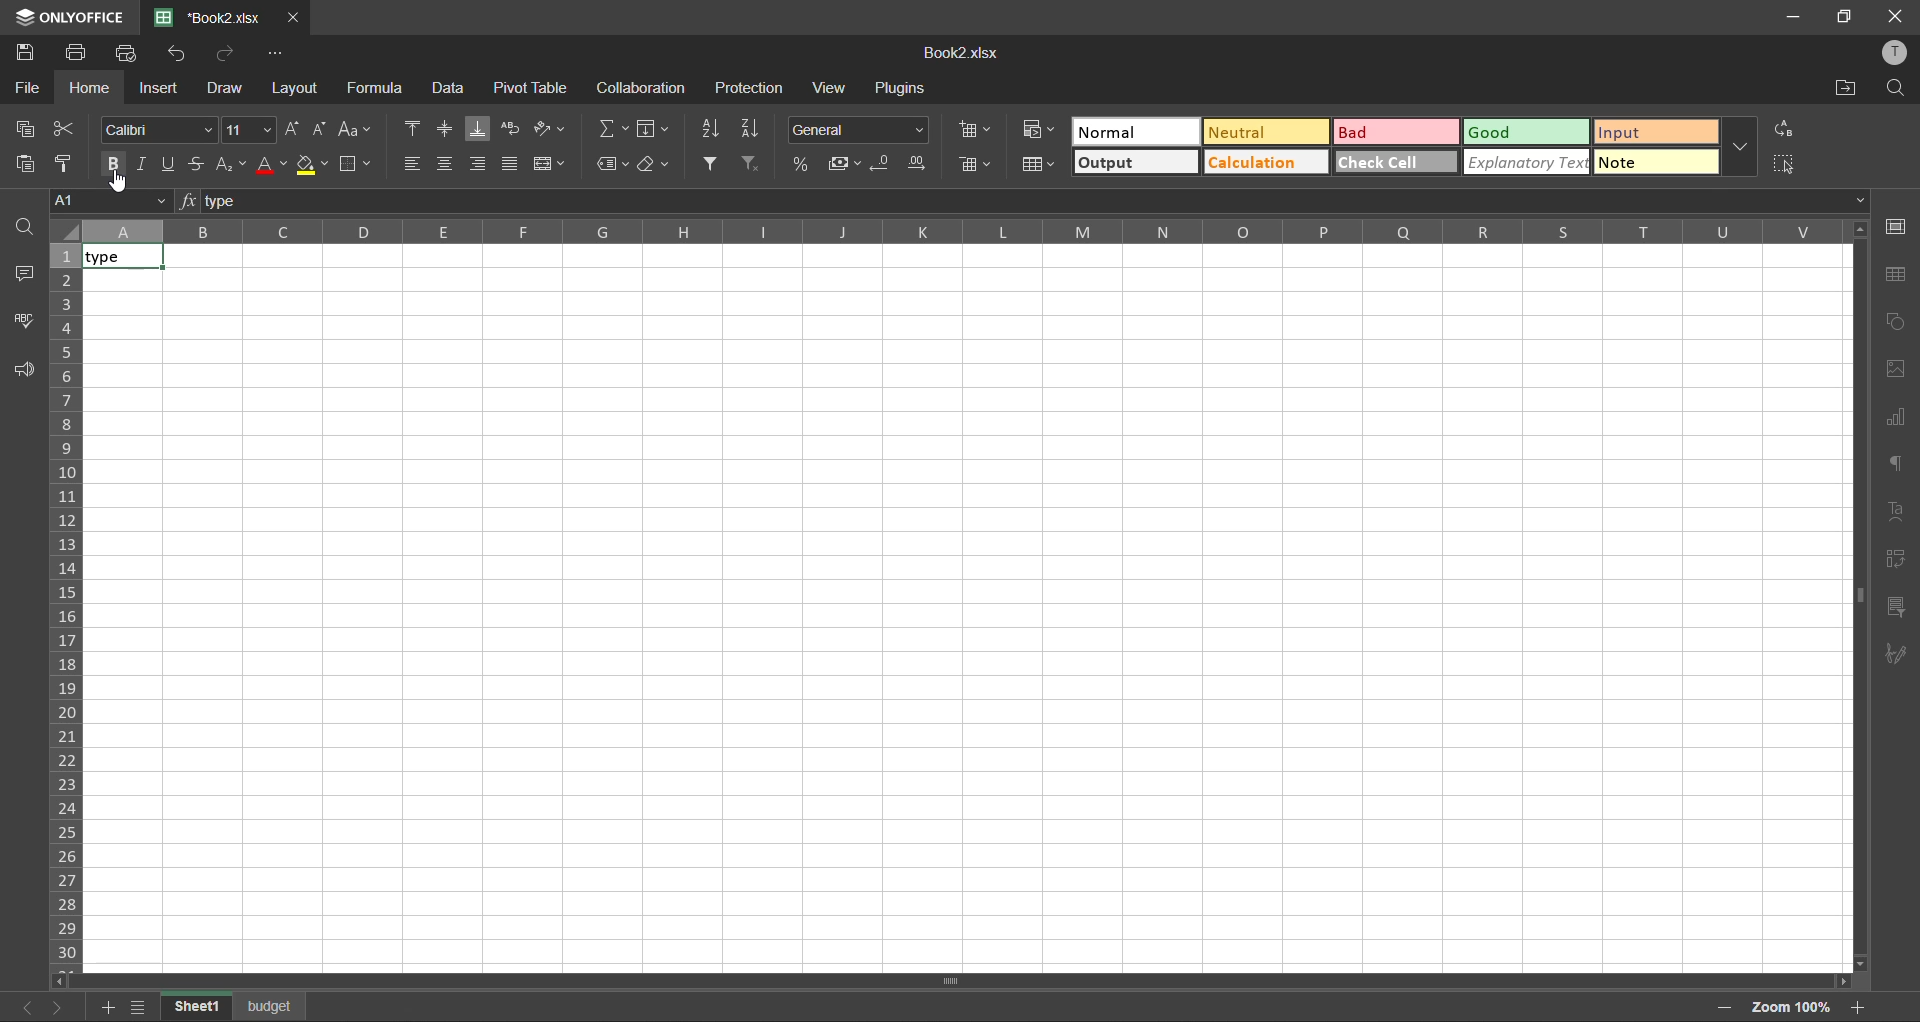 The height and width of the screenshot is (1022, 1920). Describe the element at coordinates (188, 198) in the screenshot. I see `fx` at that location.